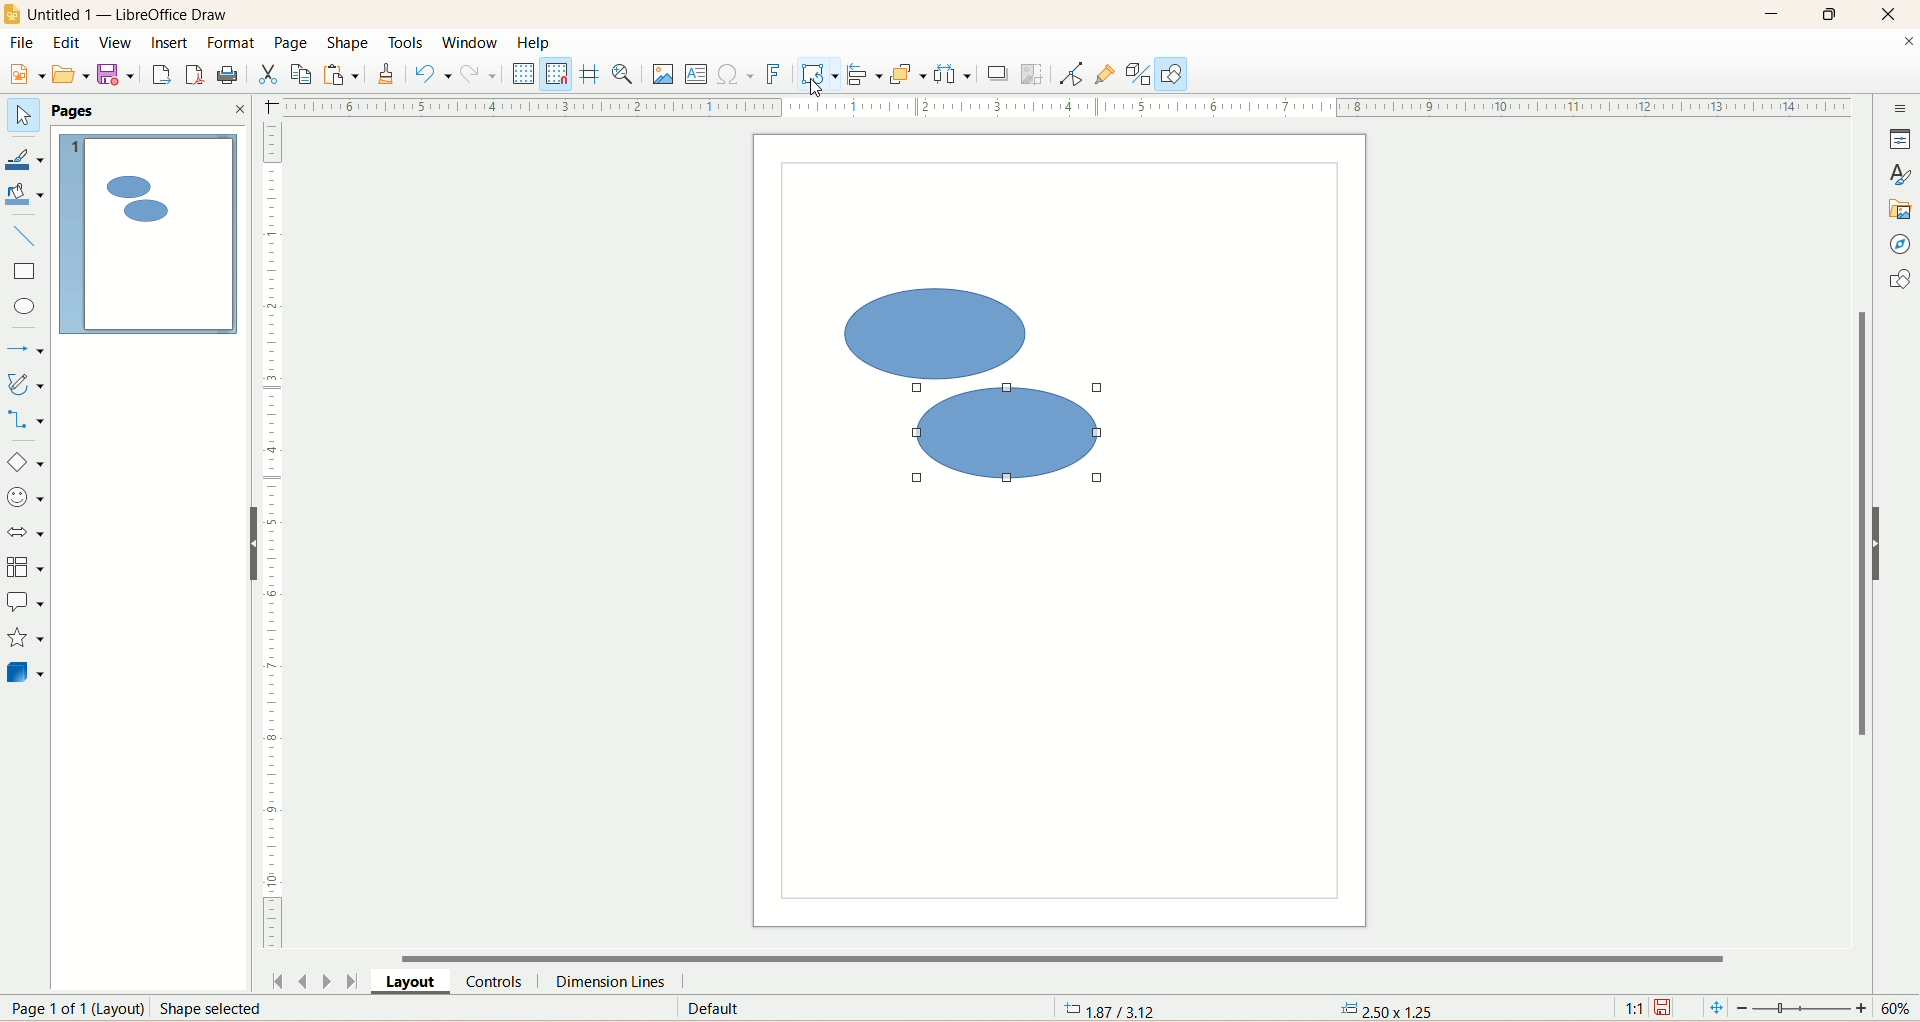 This screenshot has height=1022, width=1920. What do you see at coordinates (13, 13) in the screenshot?
I see `logo` at bounding box center [13, 13].